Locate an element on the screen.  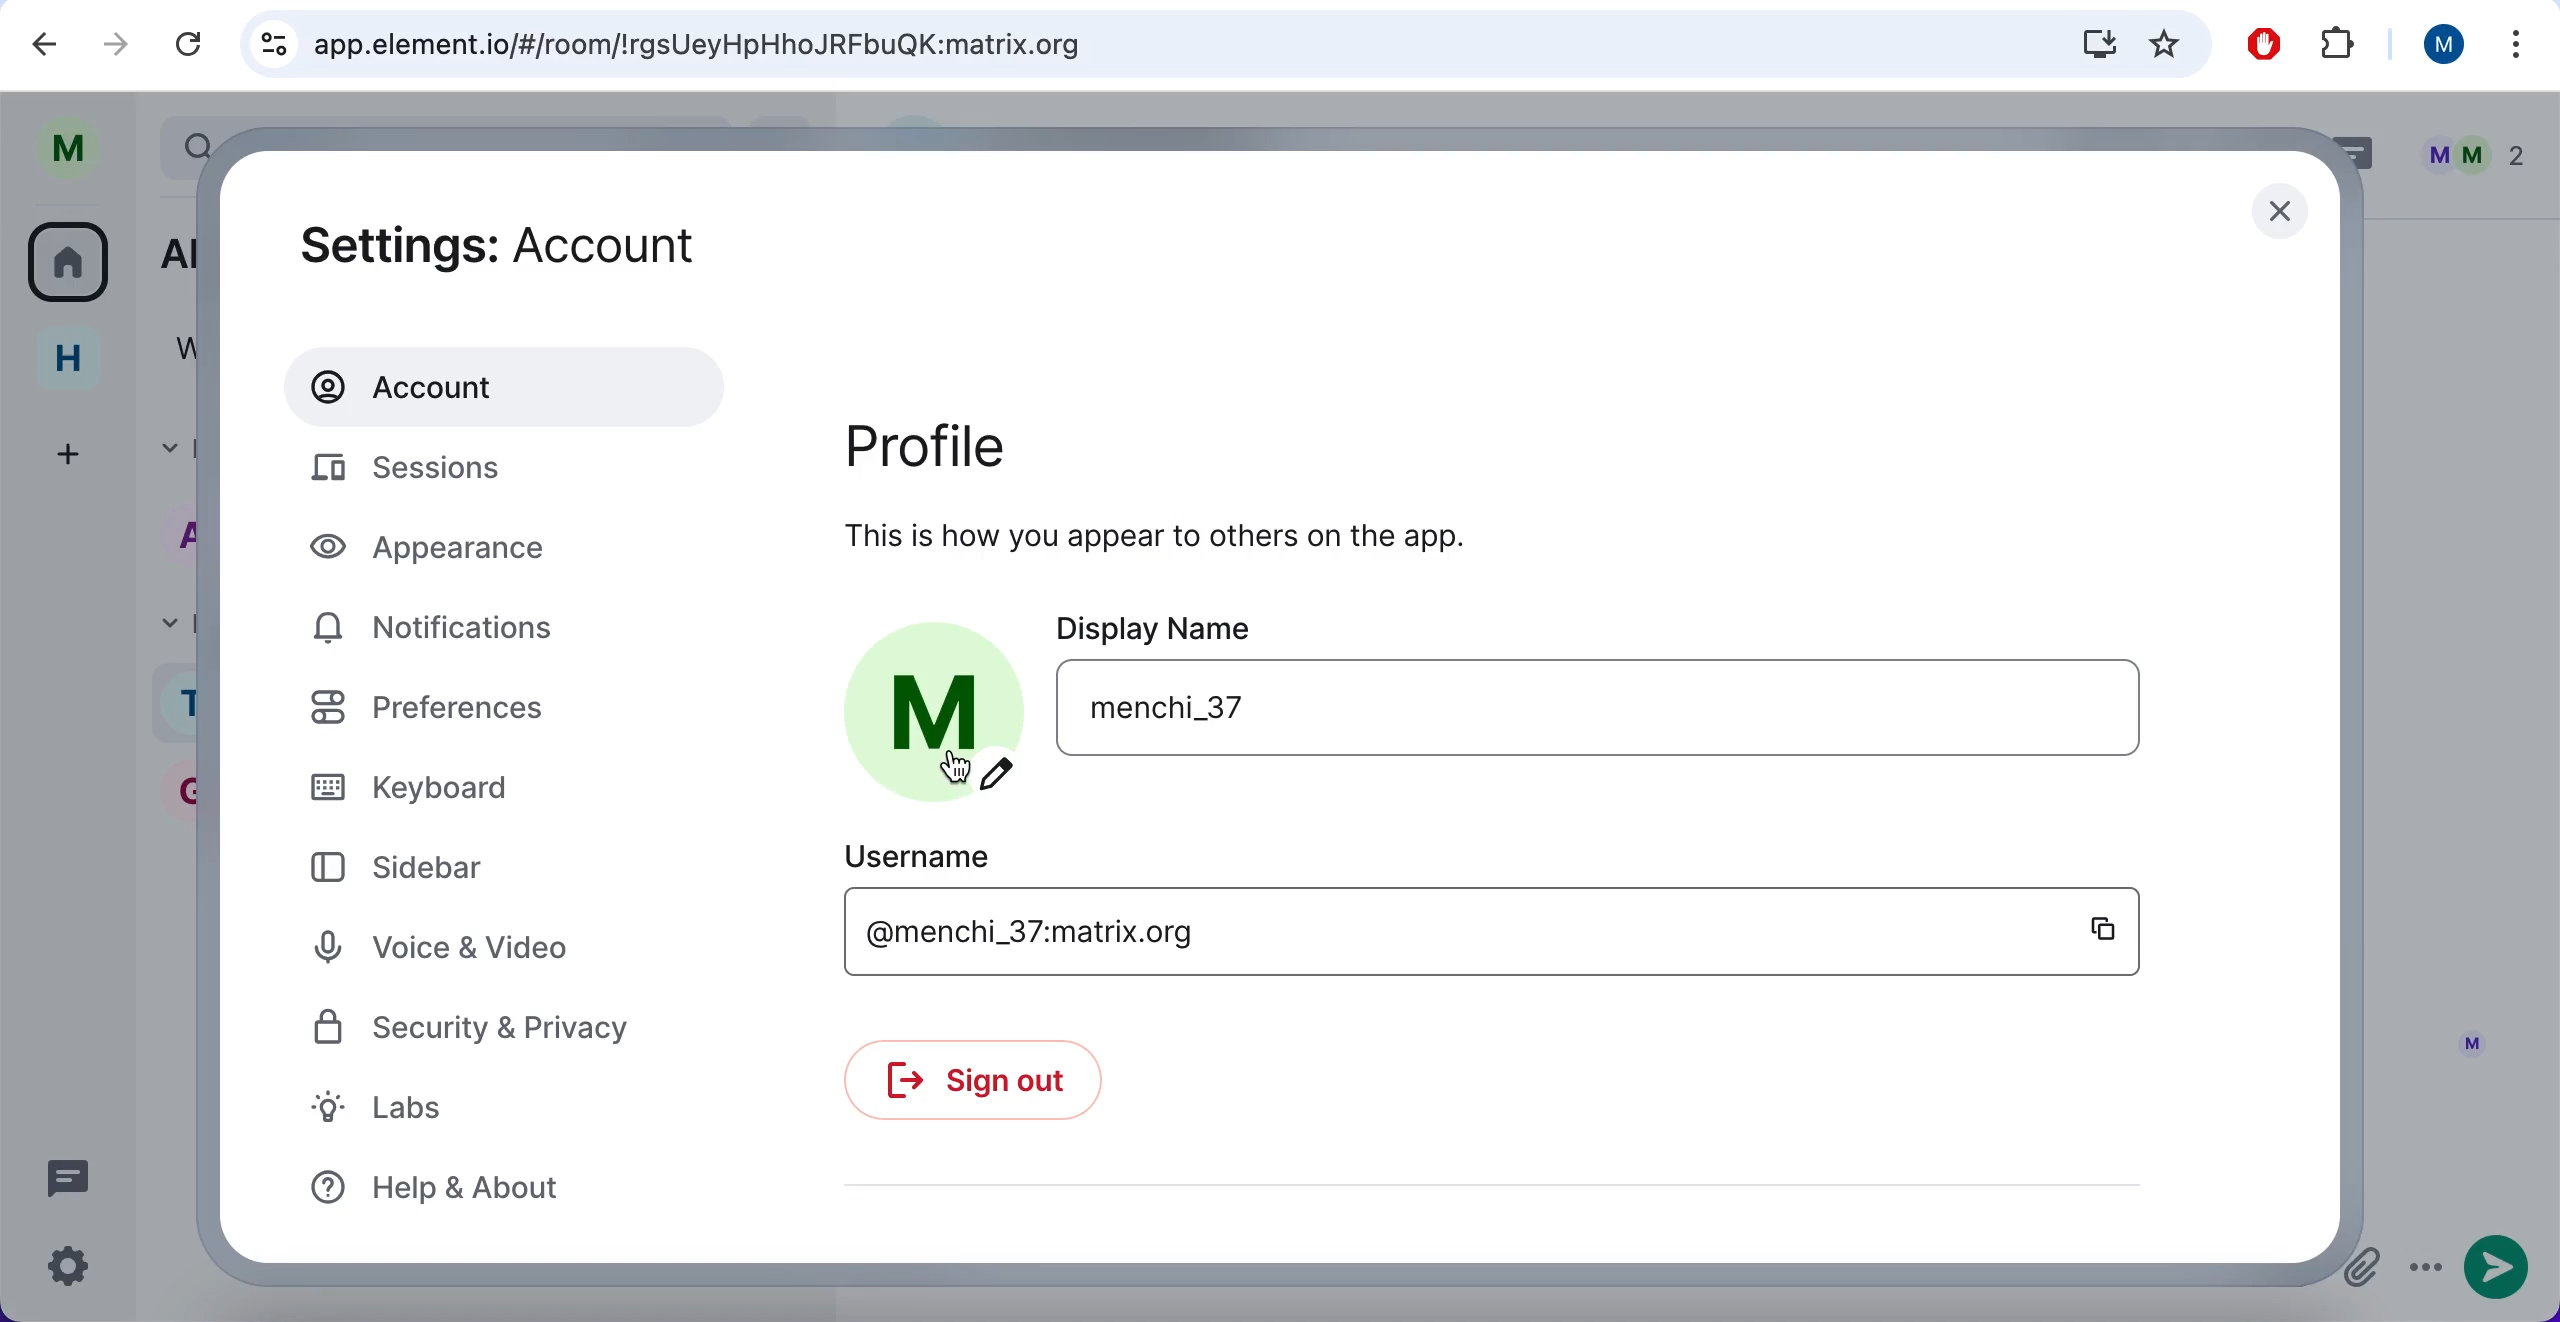
account is located at coordinates (511, 383).